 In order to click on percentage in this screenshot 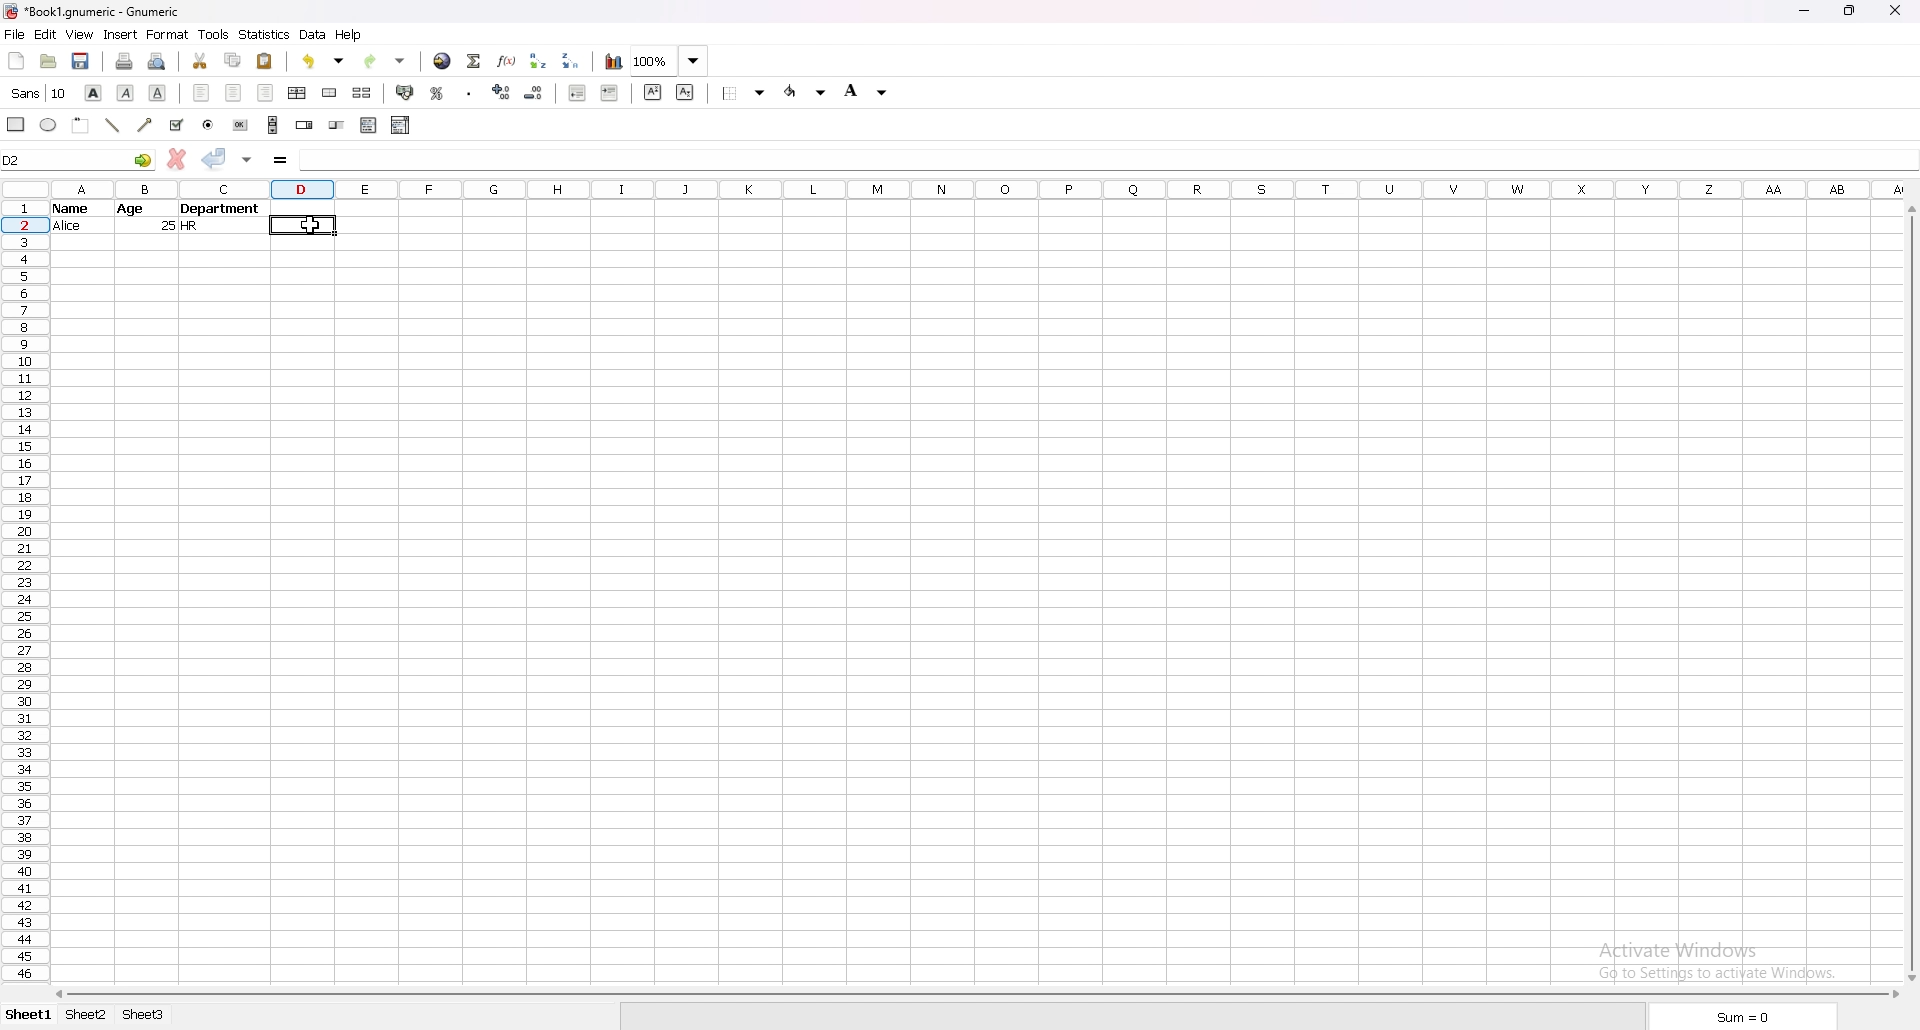, I will do `click(435, 93)`.